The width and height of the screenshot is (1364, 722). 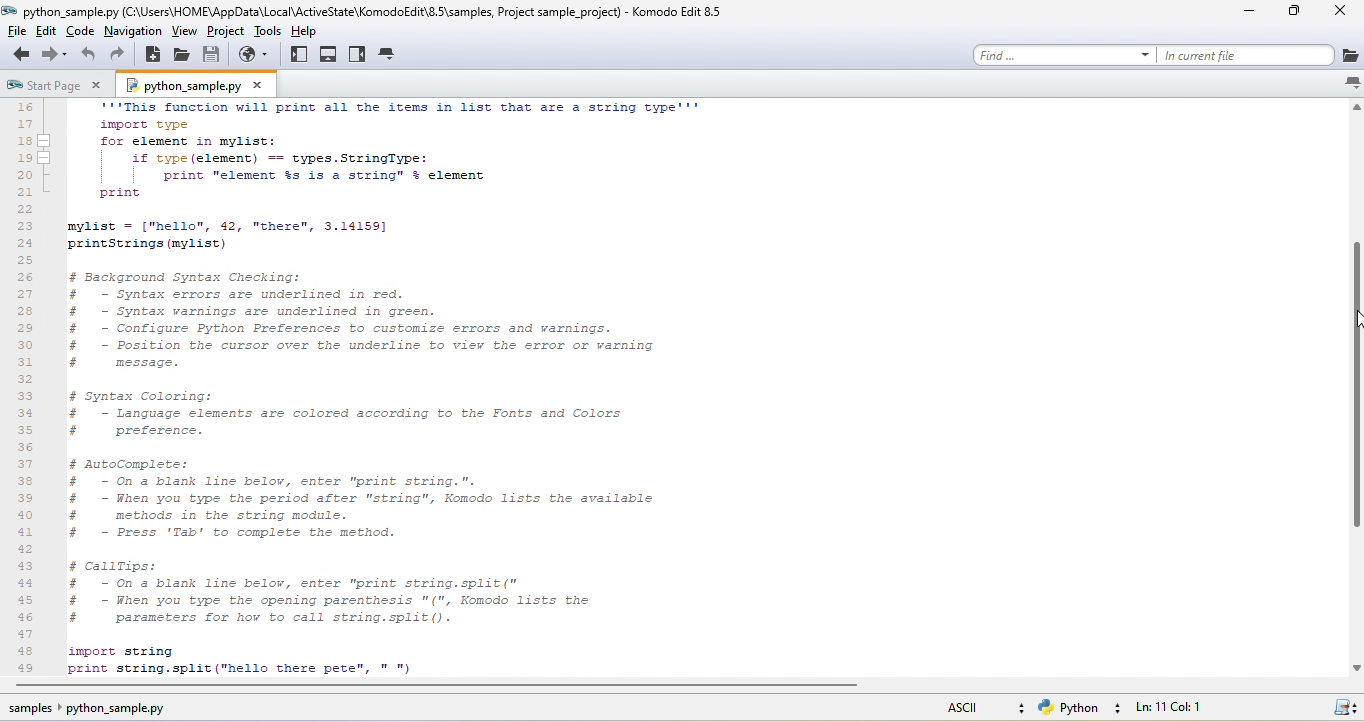 What do you see at coordinates (28, 387) in the screenshot?
I see `line number` at bounding box center [28, 387].